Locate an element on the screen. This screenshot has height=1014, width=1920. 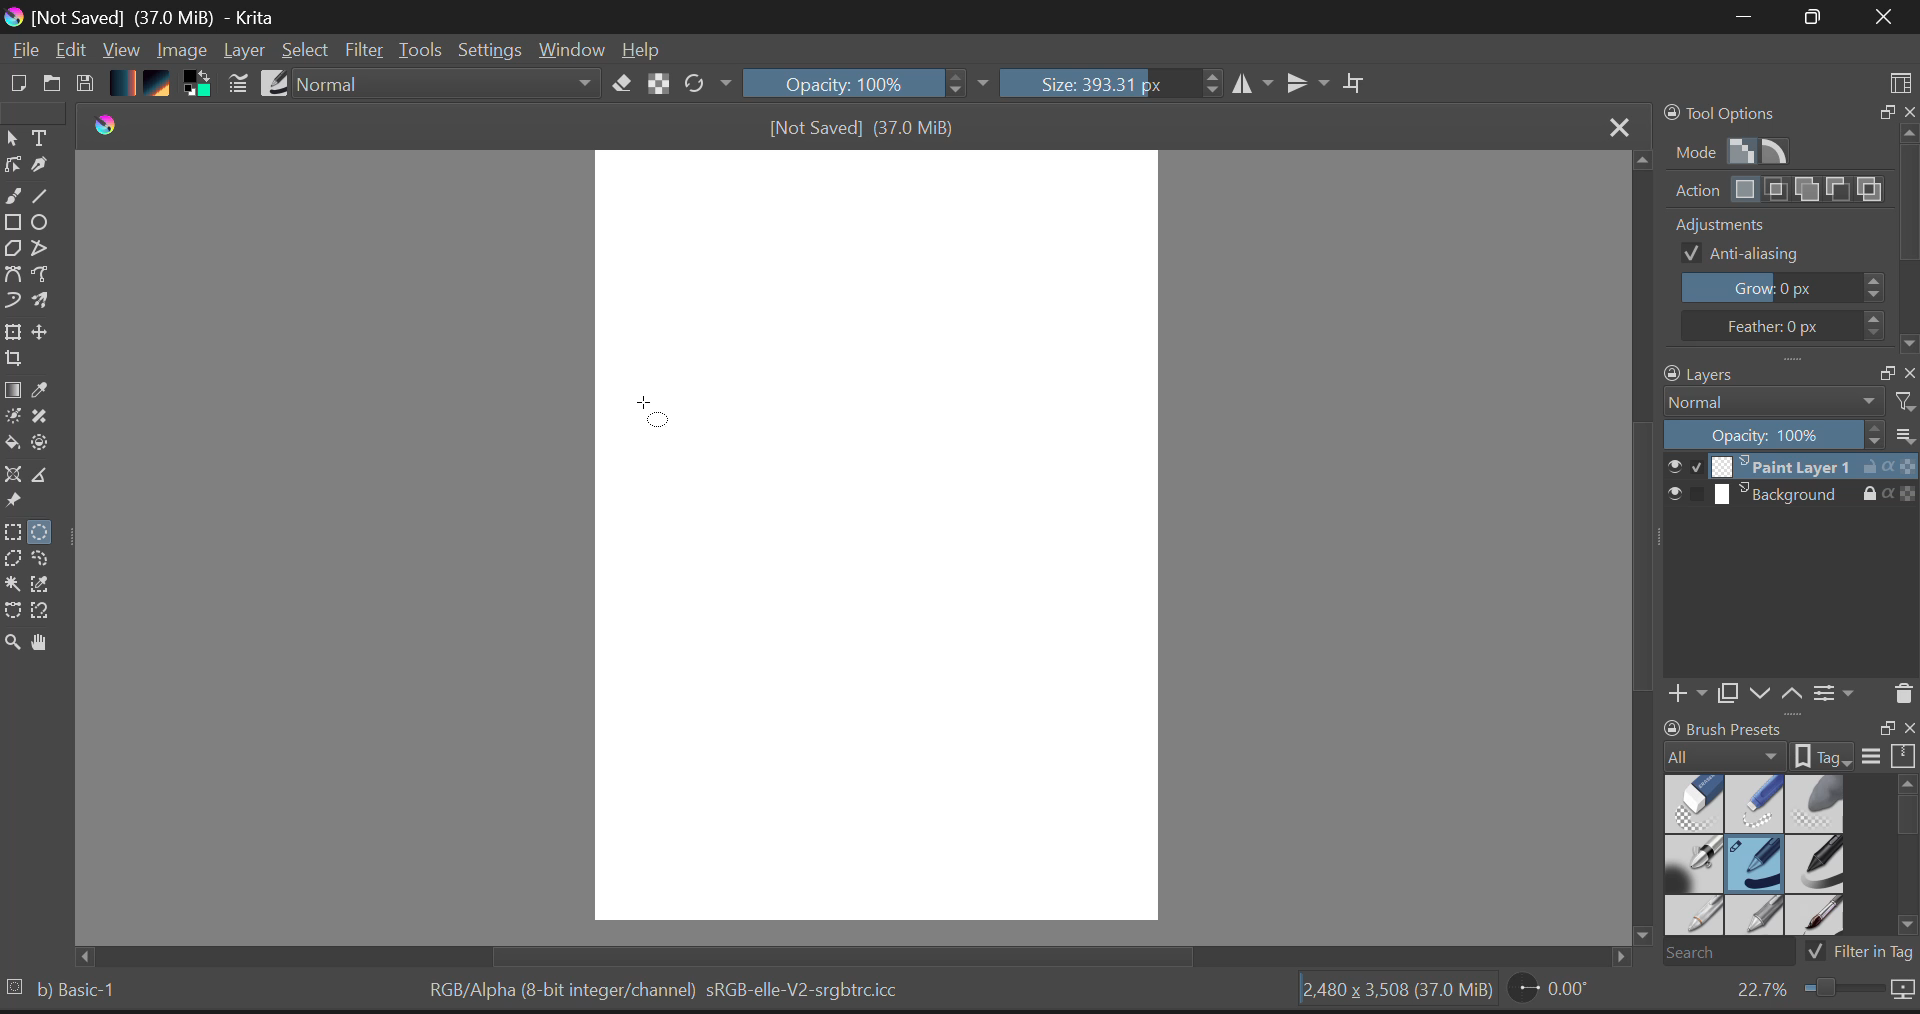
Blending Mode is located at coordinates (446, 86).